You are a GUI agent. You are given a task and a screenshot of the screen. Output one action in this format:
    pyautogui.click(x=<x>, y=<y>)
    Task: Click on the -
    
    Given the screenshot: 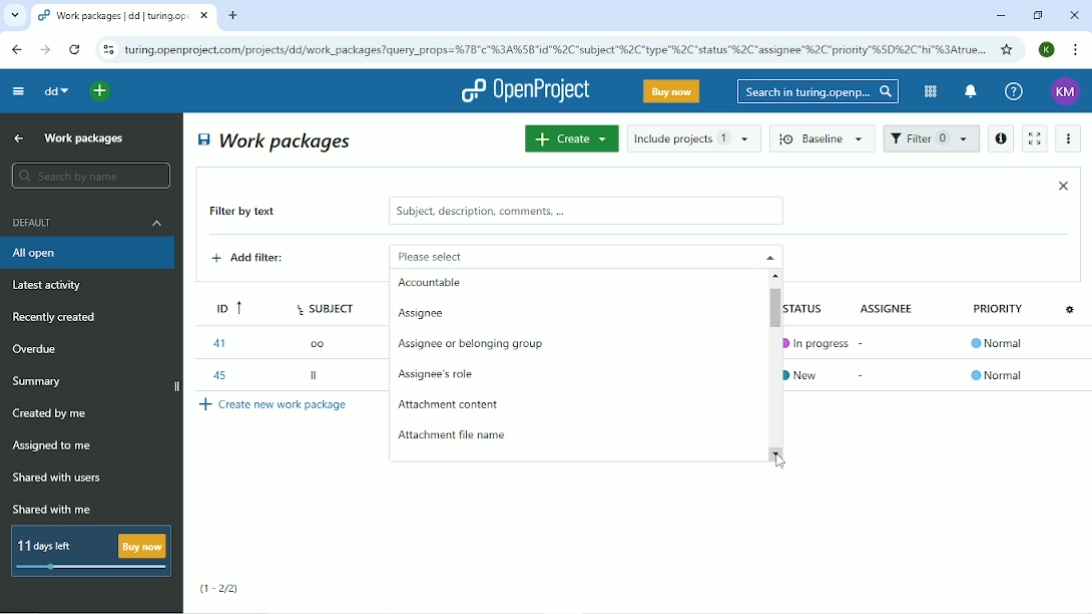 What is the action you would take?
    pyautogui.click(x=863, y=375)
    